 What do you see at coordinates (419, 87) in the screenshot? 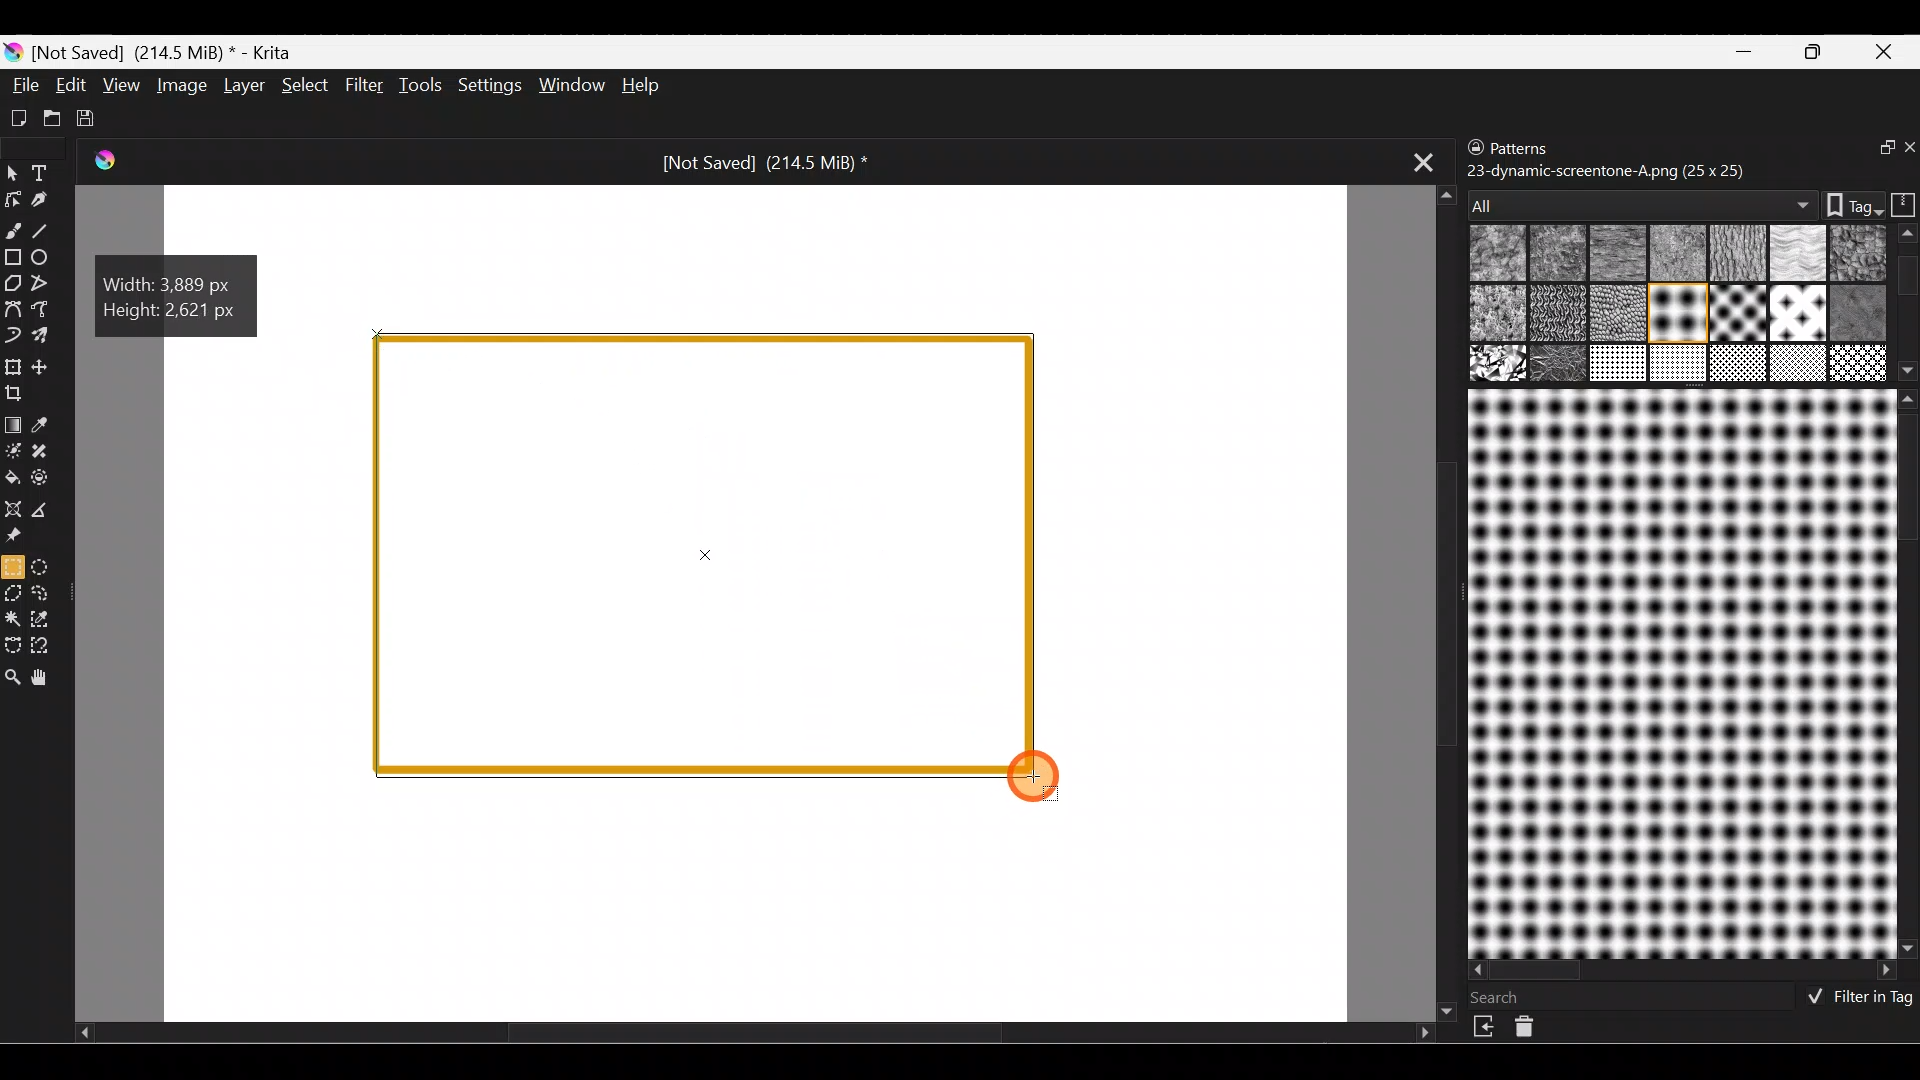
I see `Tools` at bounding box center [419, 87].